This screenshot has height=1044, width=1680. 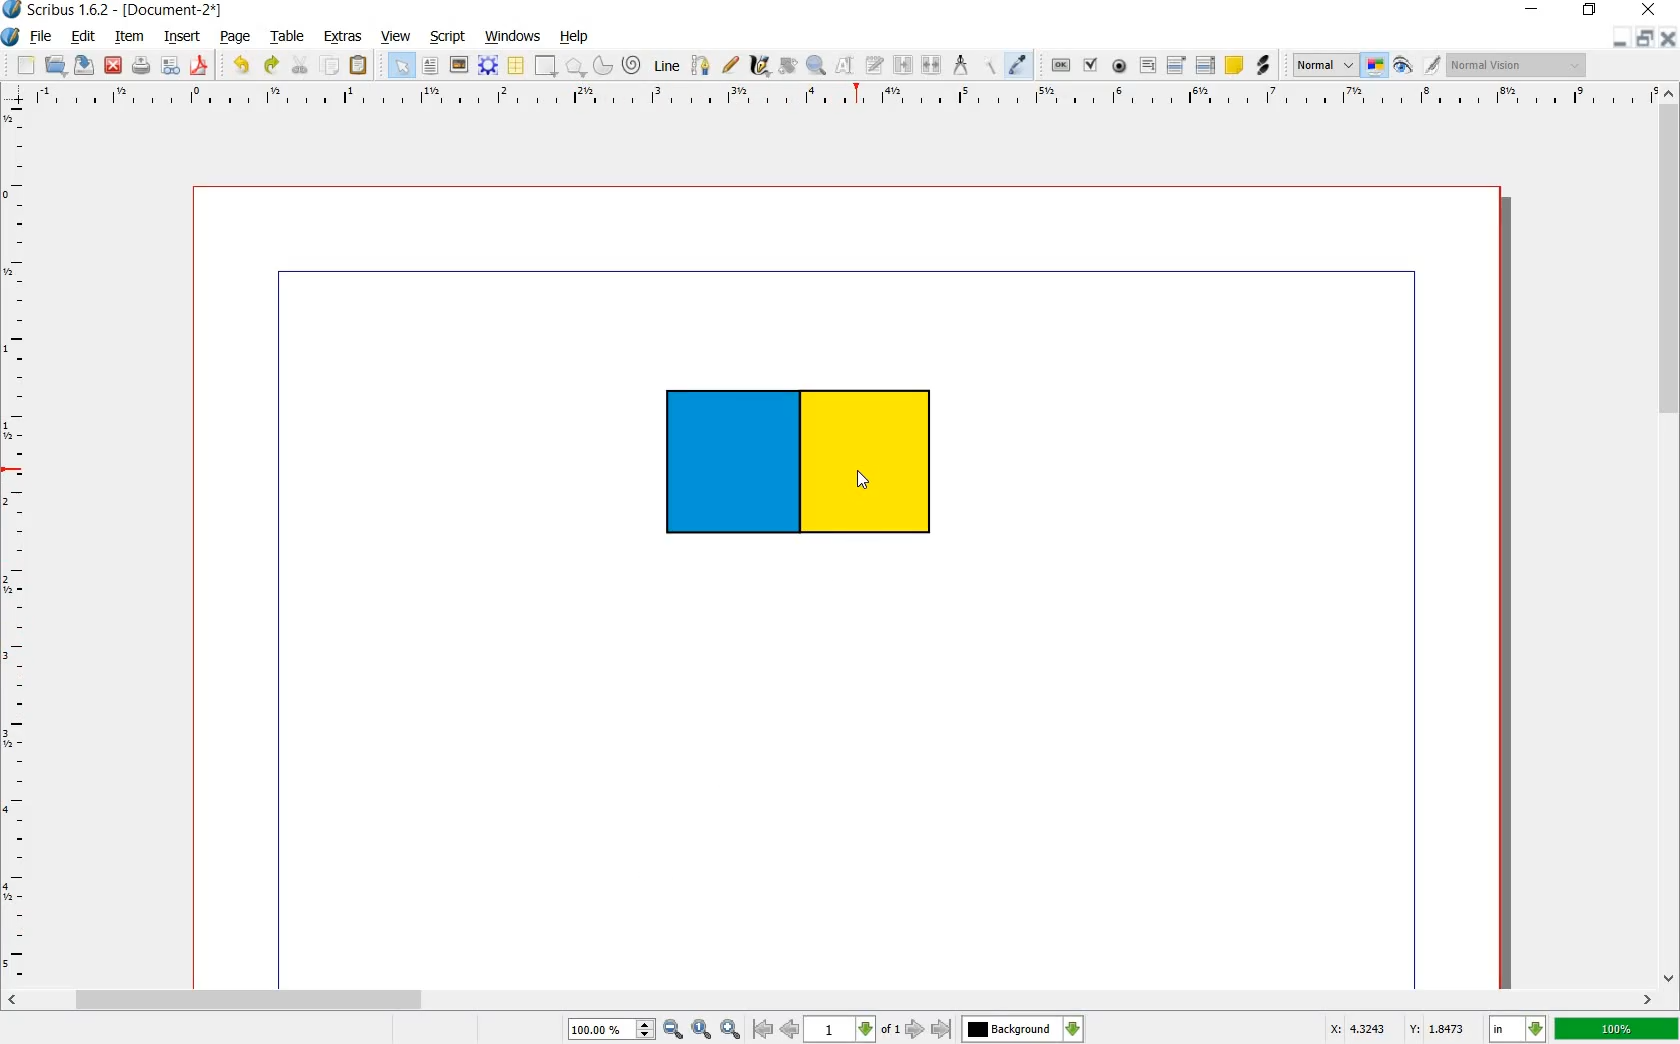 What do you see at coordinates (915, 1030) in the screenshot?
I see `go to next page` at bounding box center [915, 1030].